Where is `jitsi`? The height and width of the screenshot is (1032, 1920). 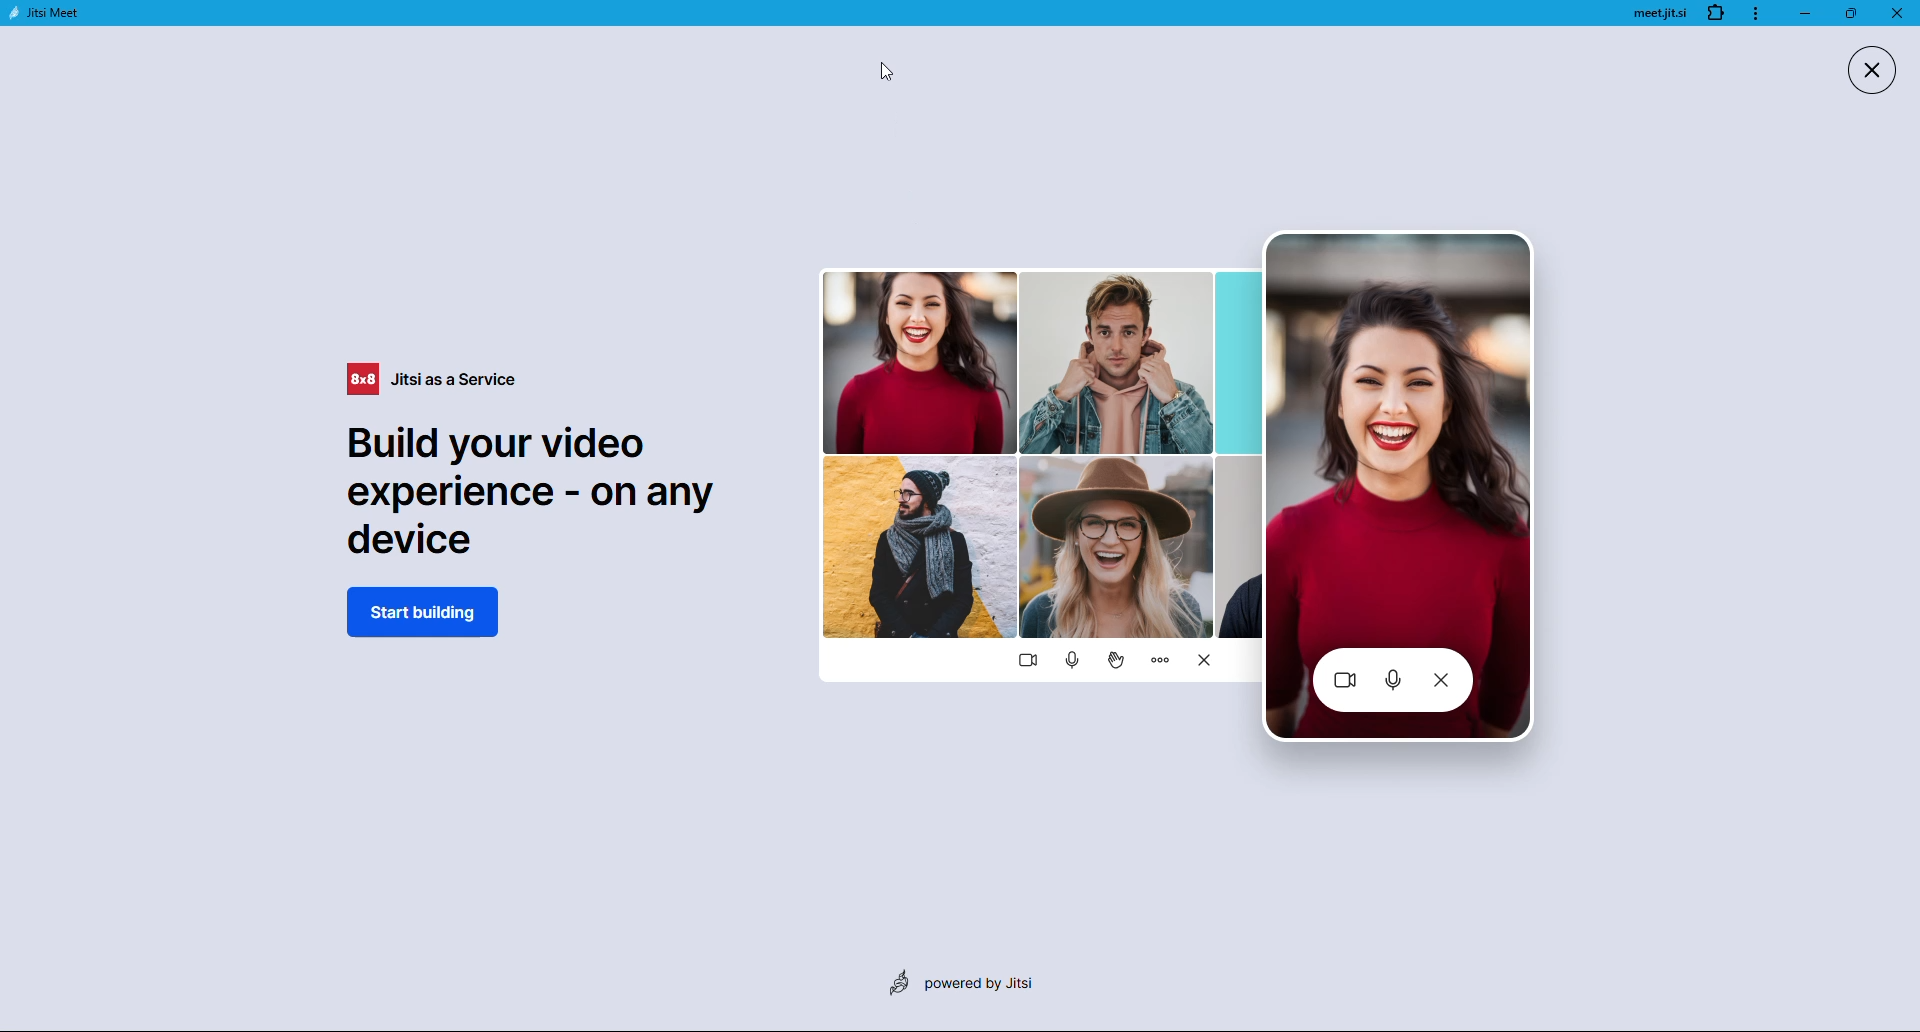
jitsi is located at coordinates (46, 19).